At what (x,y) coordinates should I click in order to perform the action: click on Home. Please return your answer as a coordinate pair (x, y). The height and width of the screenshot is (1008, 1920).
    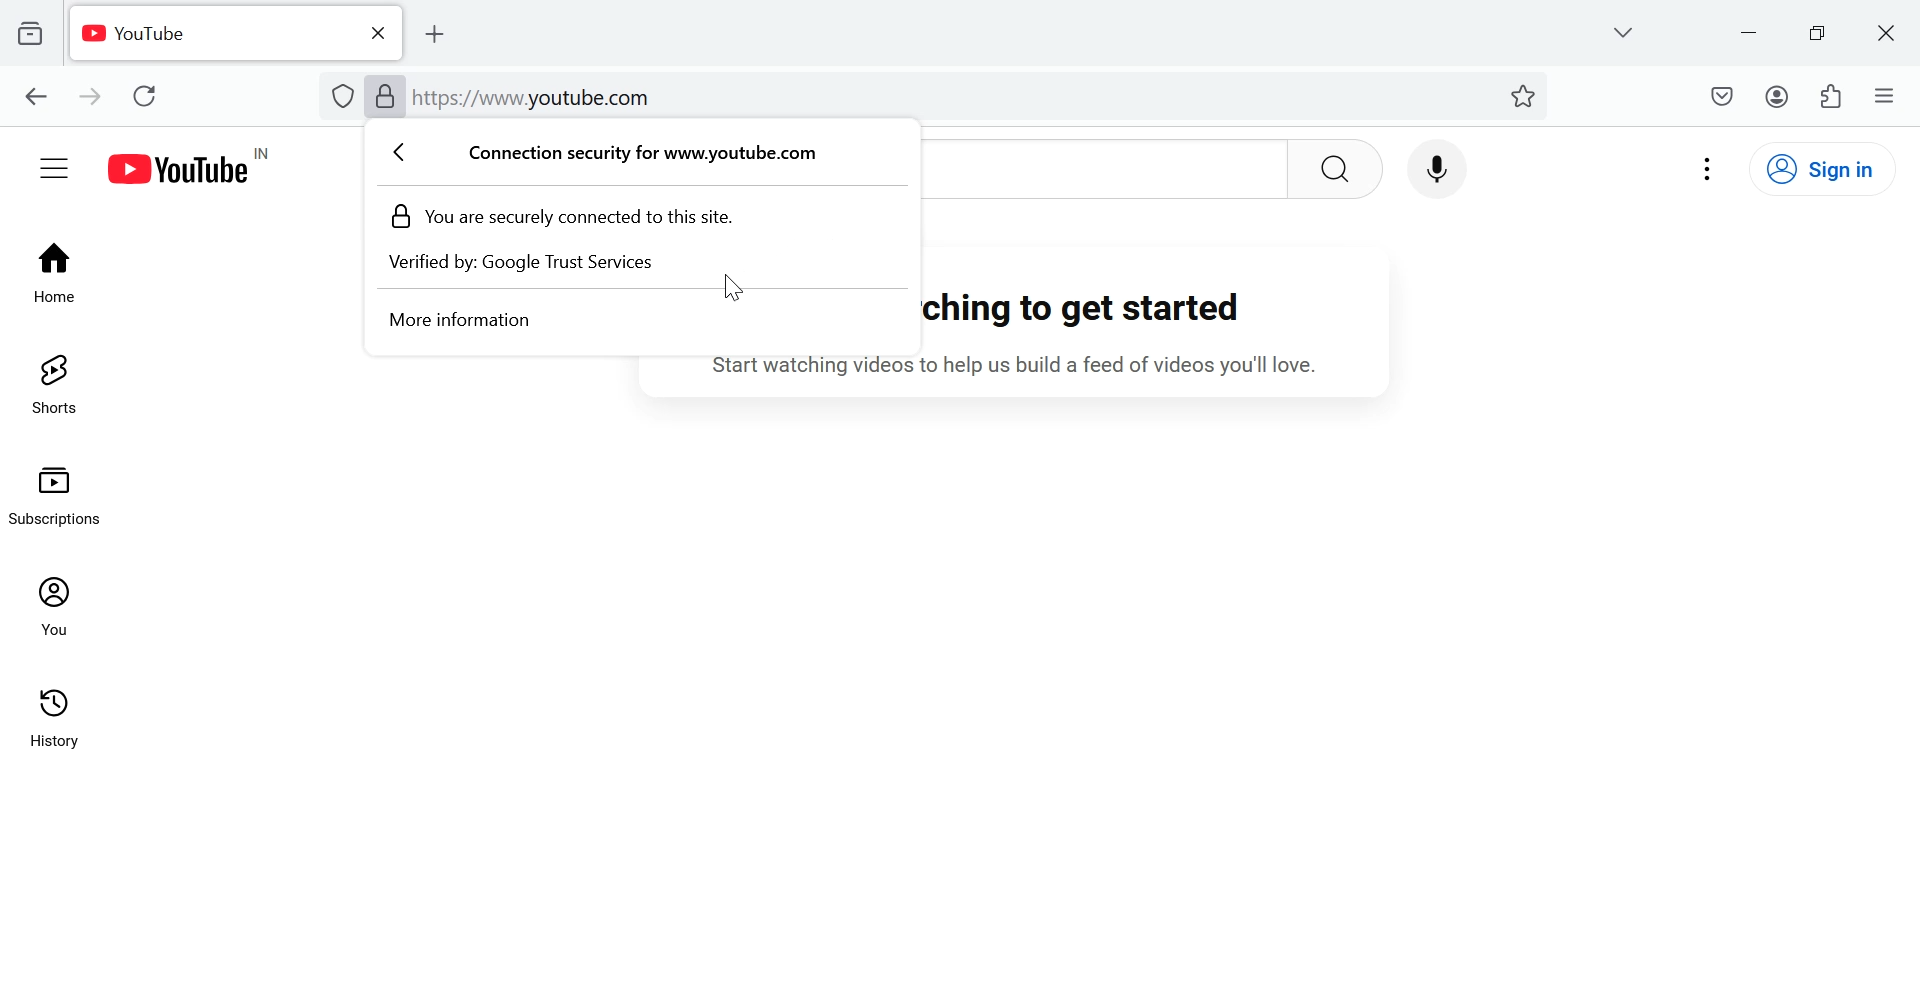
    Looking at the image, I should click on (53, 269).